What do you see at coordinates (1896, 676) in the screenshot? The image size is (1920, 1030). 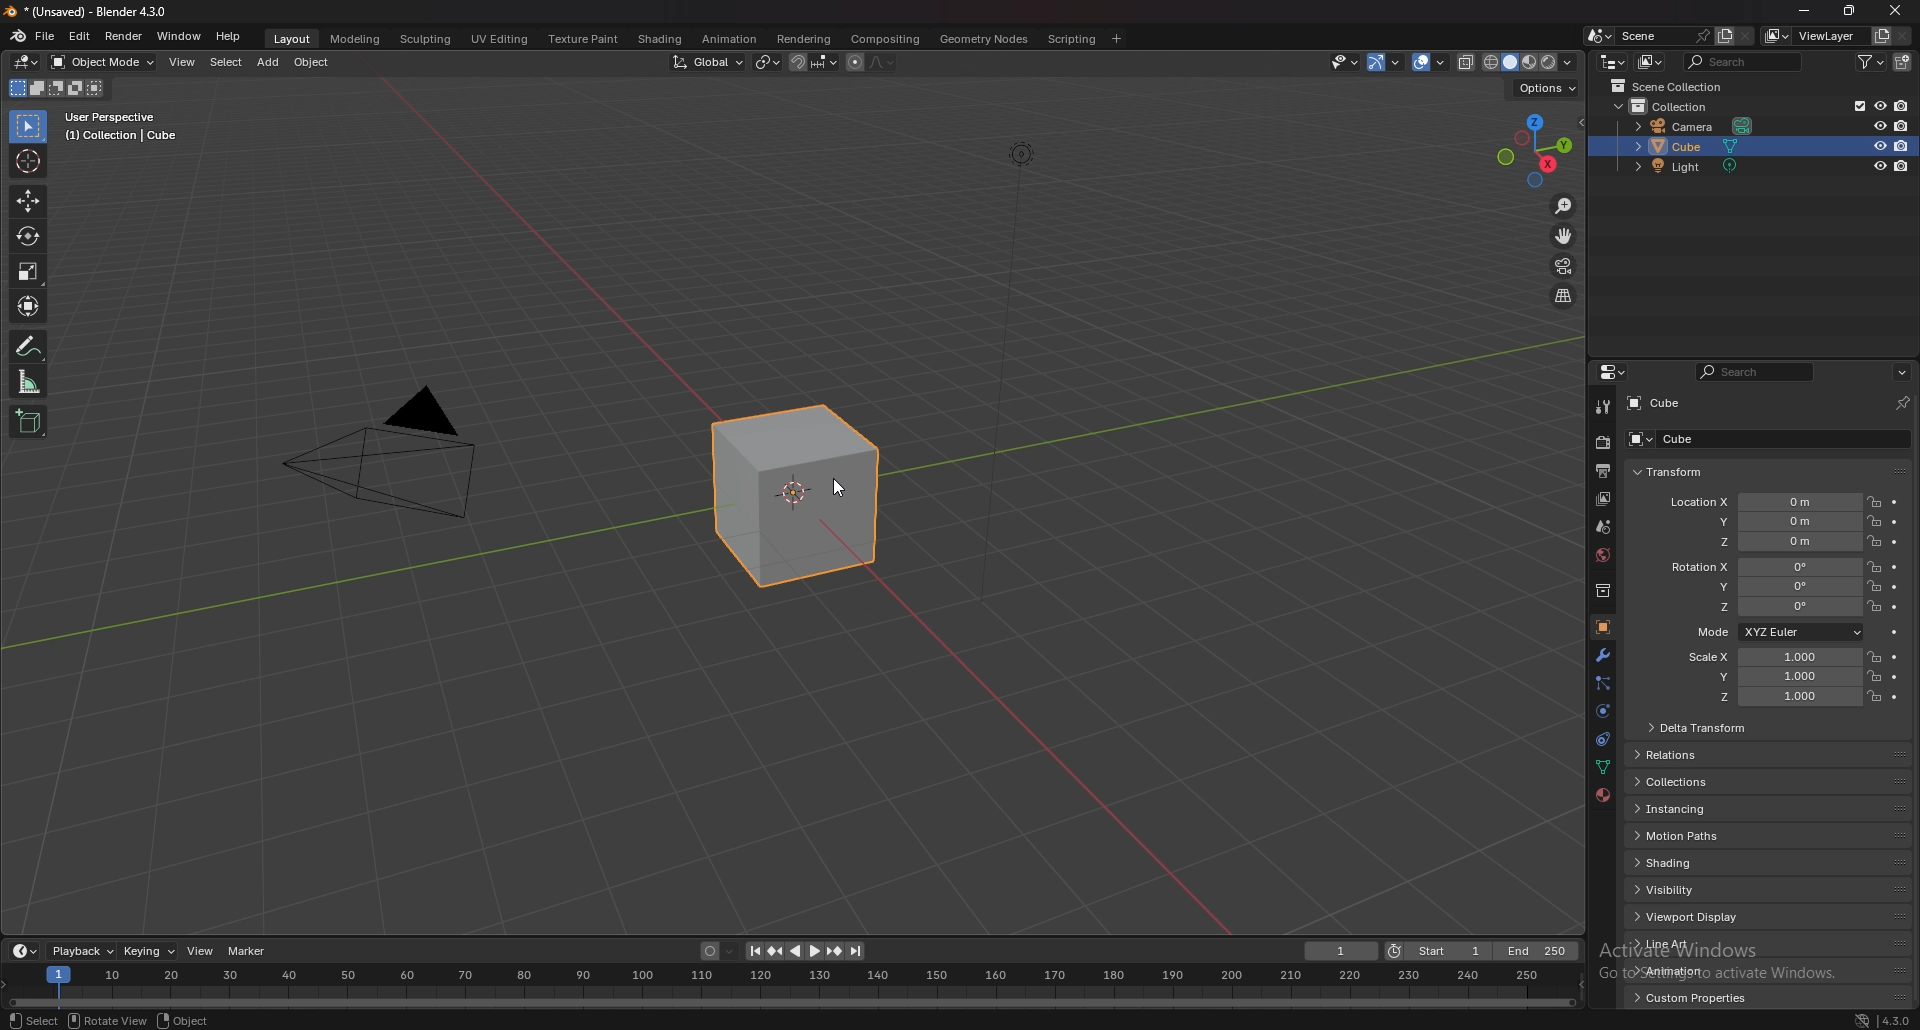 I see `animate property` at bounding box center [1896, 676].